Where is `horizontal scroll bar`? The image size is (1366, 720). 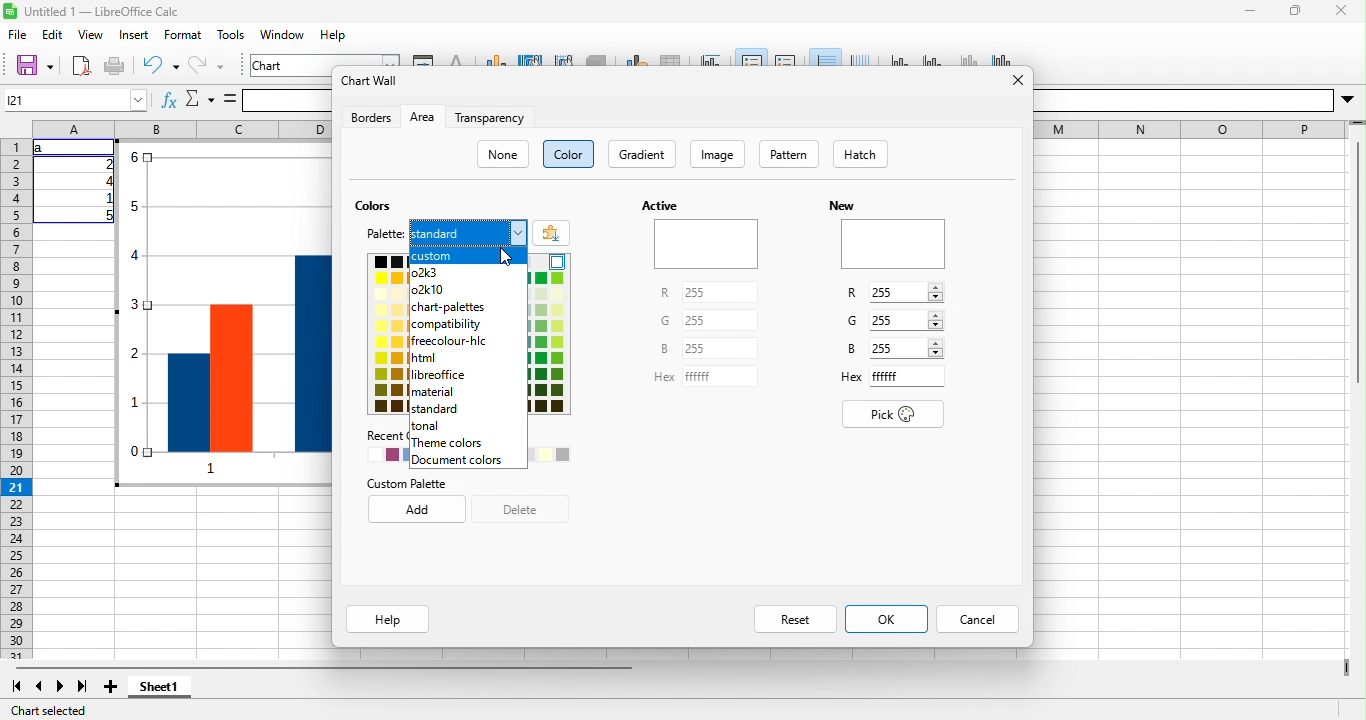 horizontal scroll bar is located at coordinates (324, 667).